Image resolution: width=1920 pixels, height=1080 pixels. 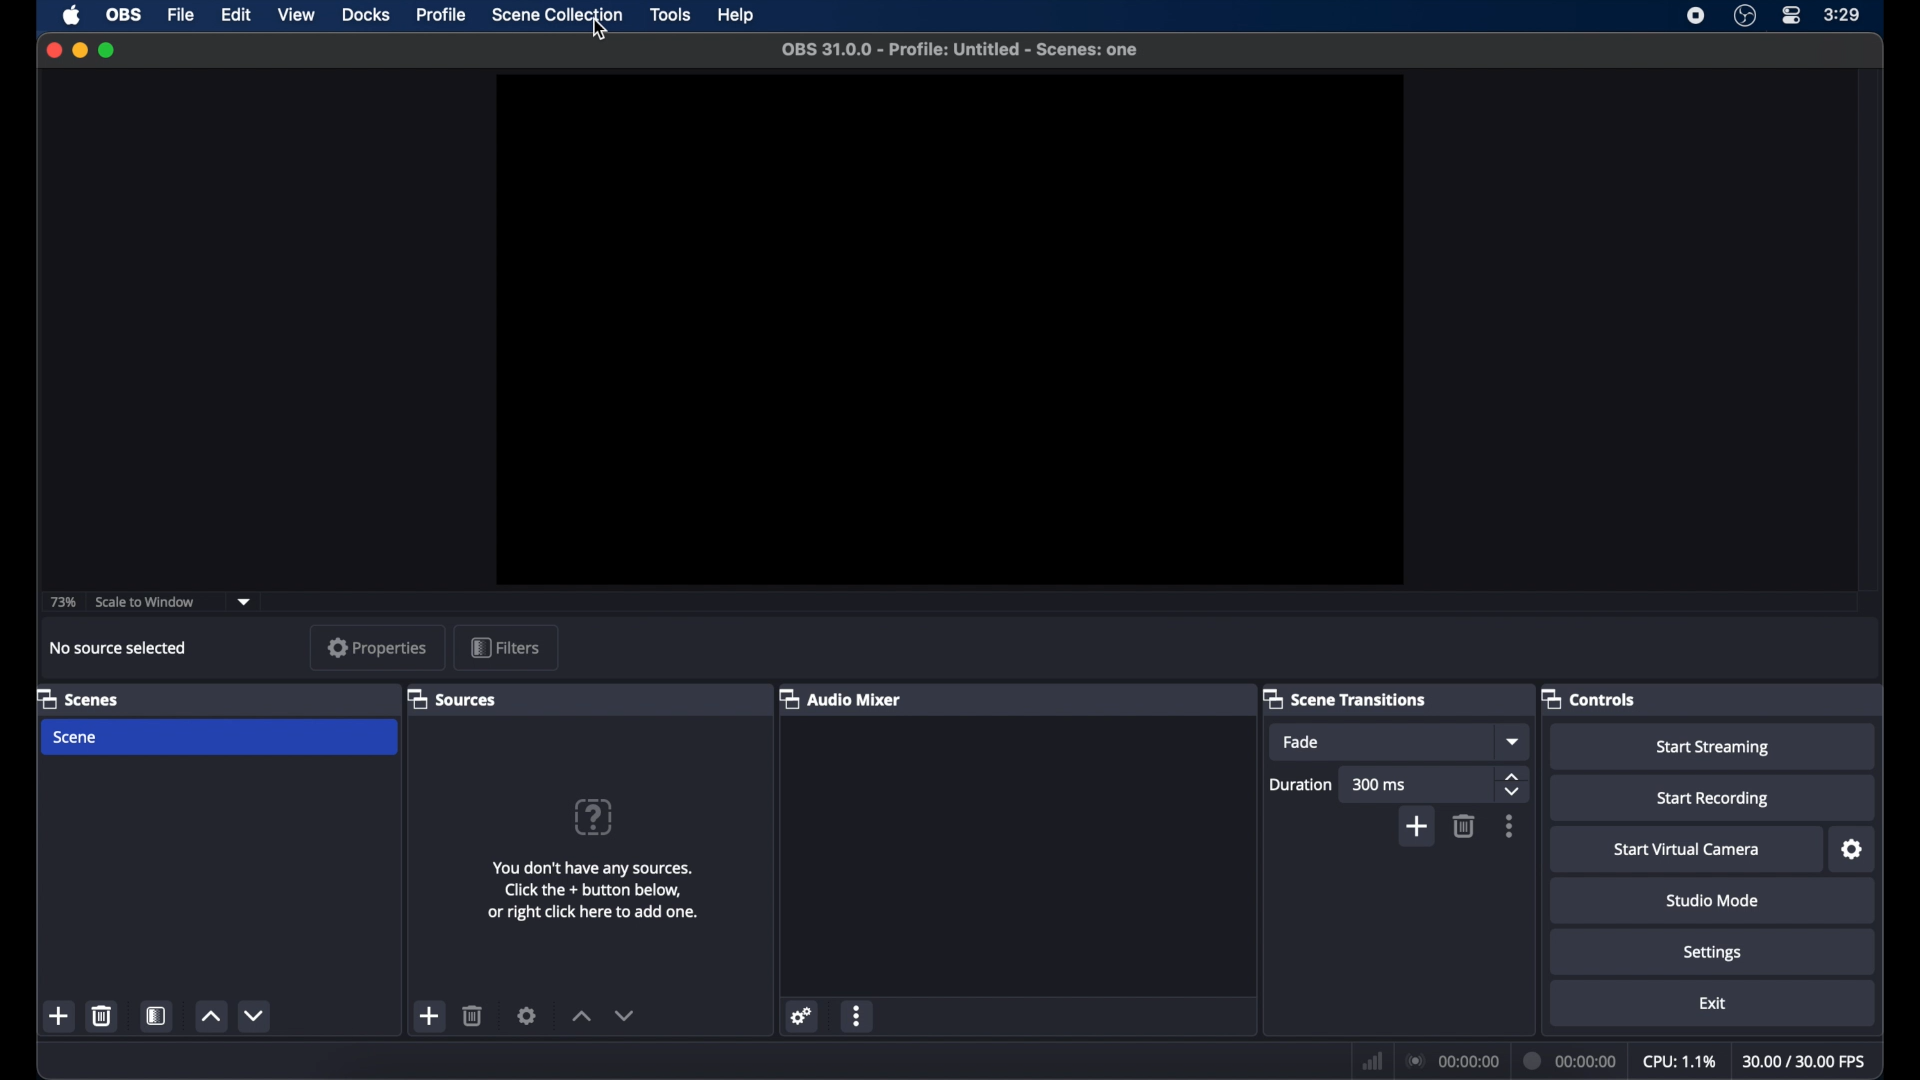 What do you see at coordinates (234, 14) in the screenshot?
I see `edit` at bounding box center [234, 14].